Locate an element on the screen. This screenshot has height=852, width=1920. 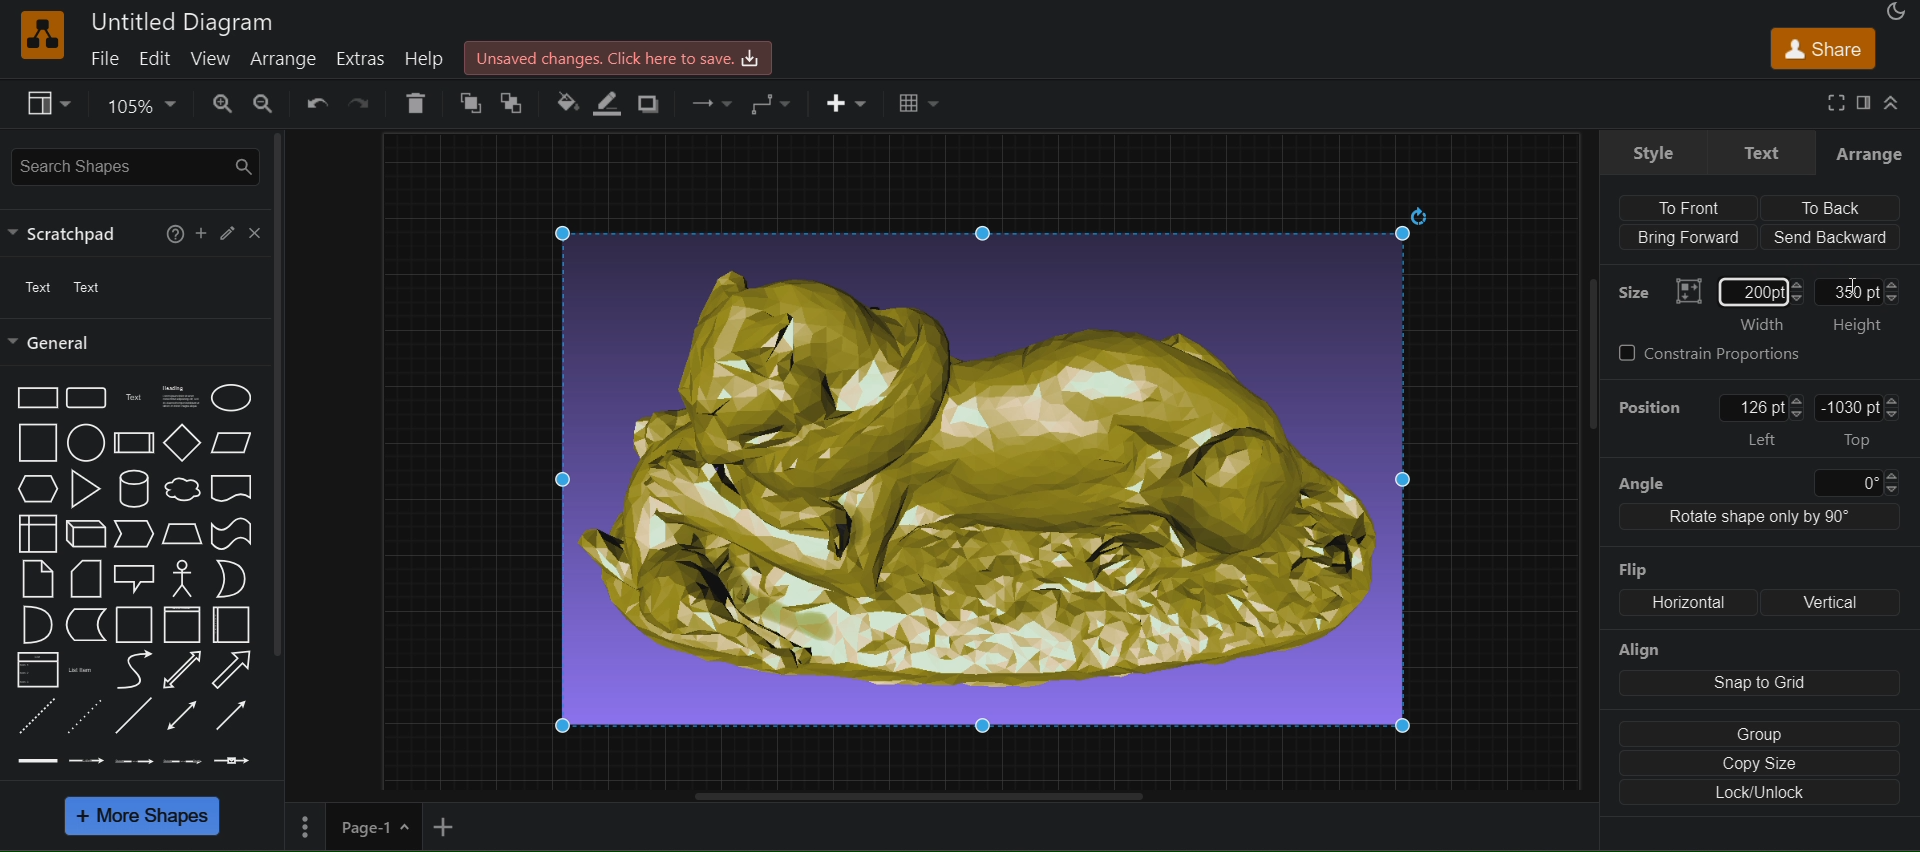
help is located at coordinates (172, 233).